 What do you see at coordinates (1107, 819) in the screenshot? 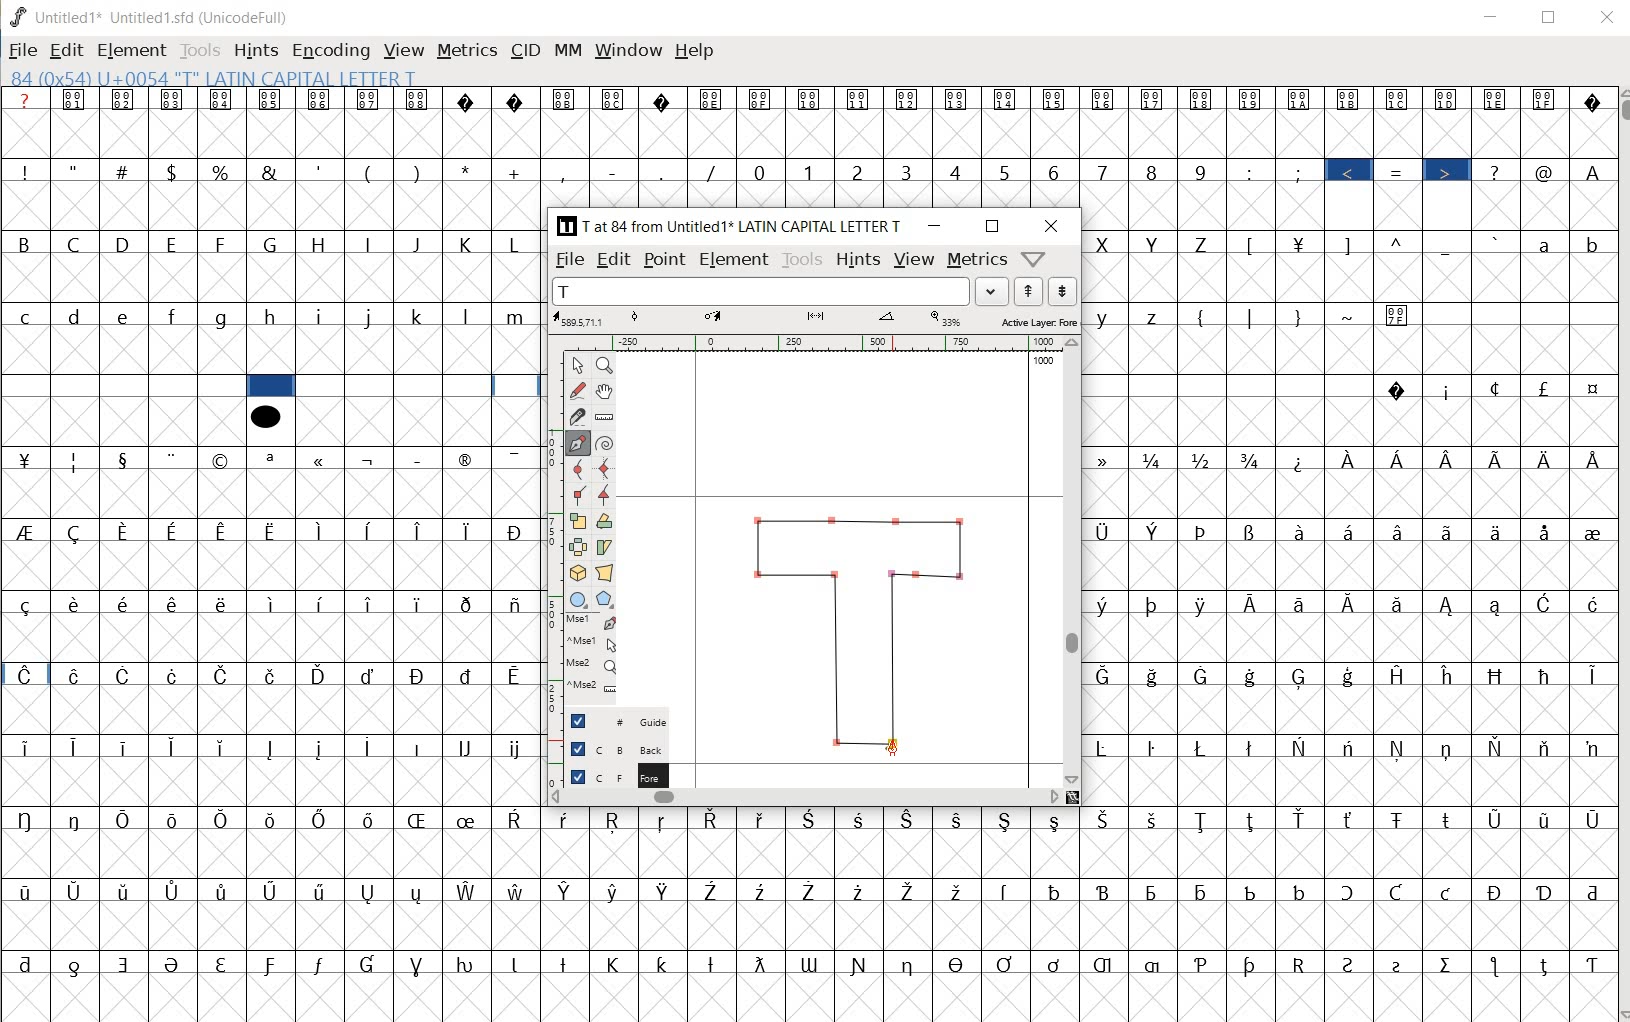
I see `Symbol` at bounding box center [1107, 819].